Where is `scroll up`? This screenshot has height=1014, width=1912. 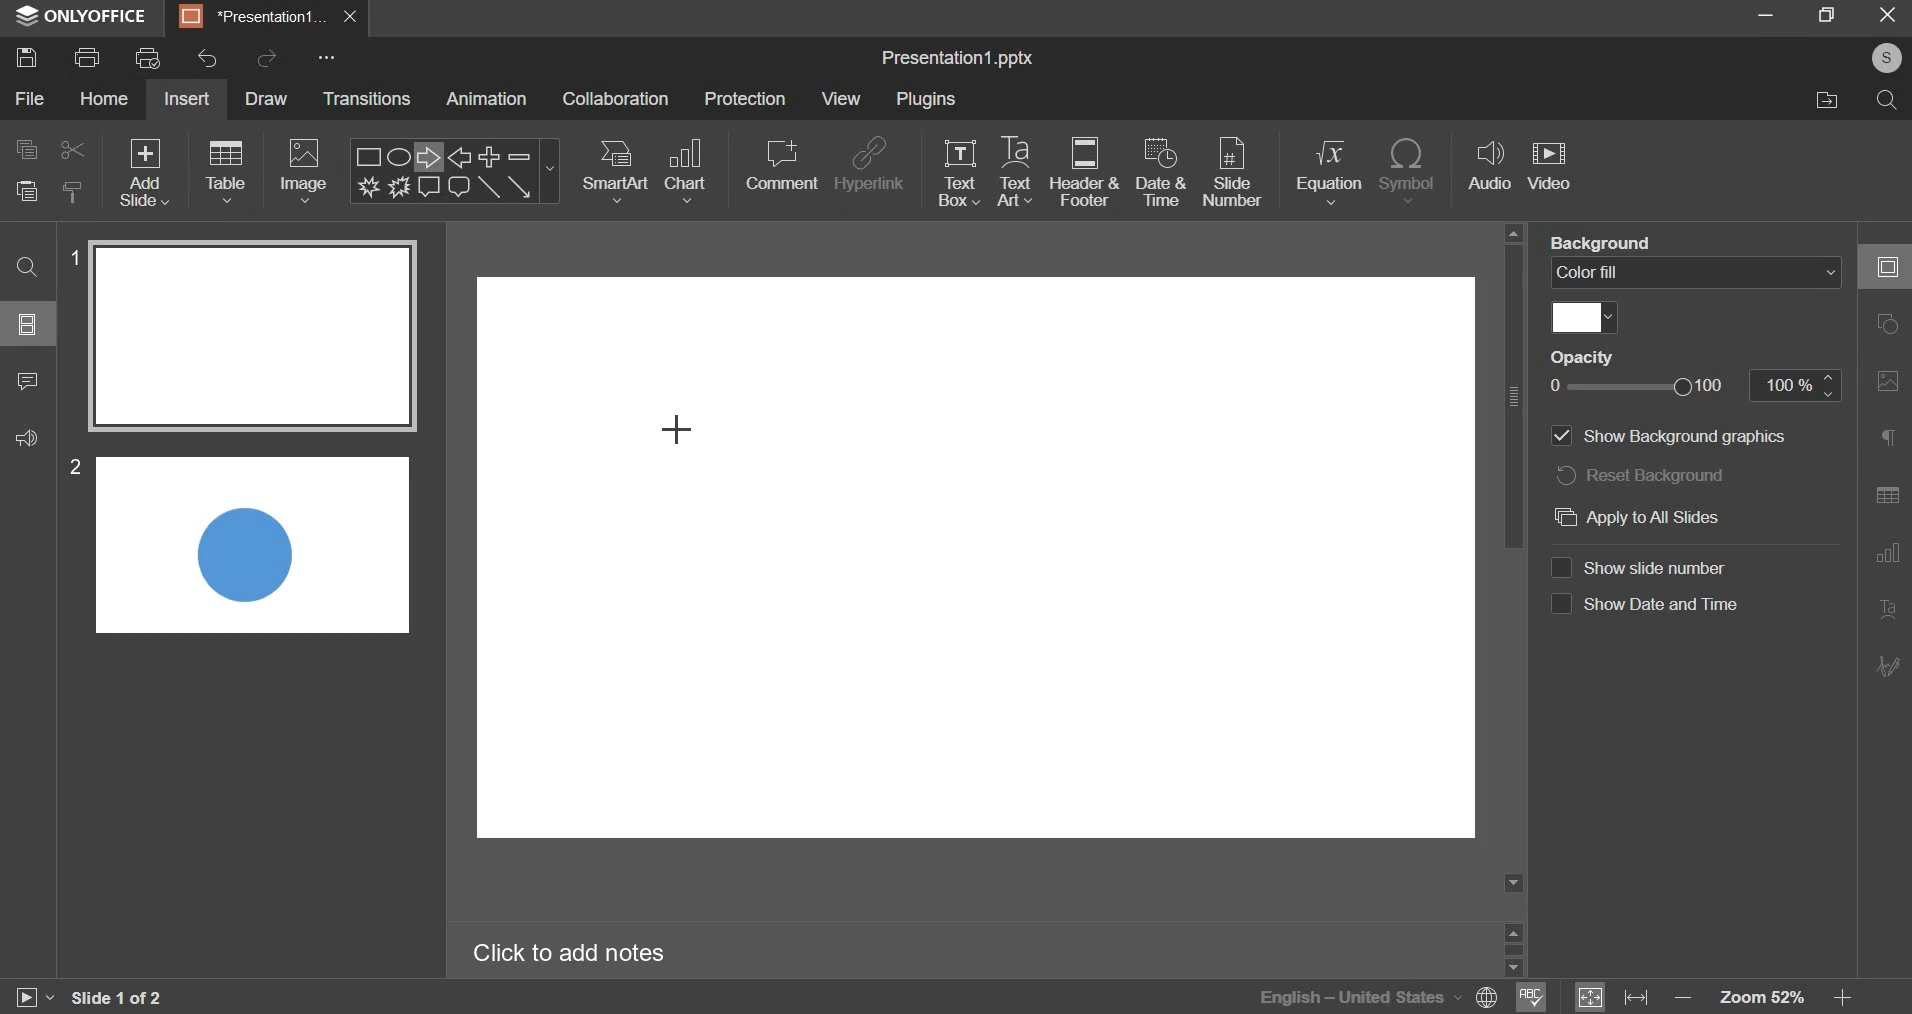 scroll up is located at coordinates (1514, 232).